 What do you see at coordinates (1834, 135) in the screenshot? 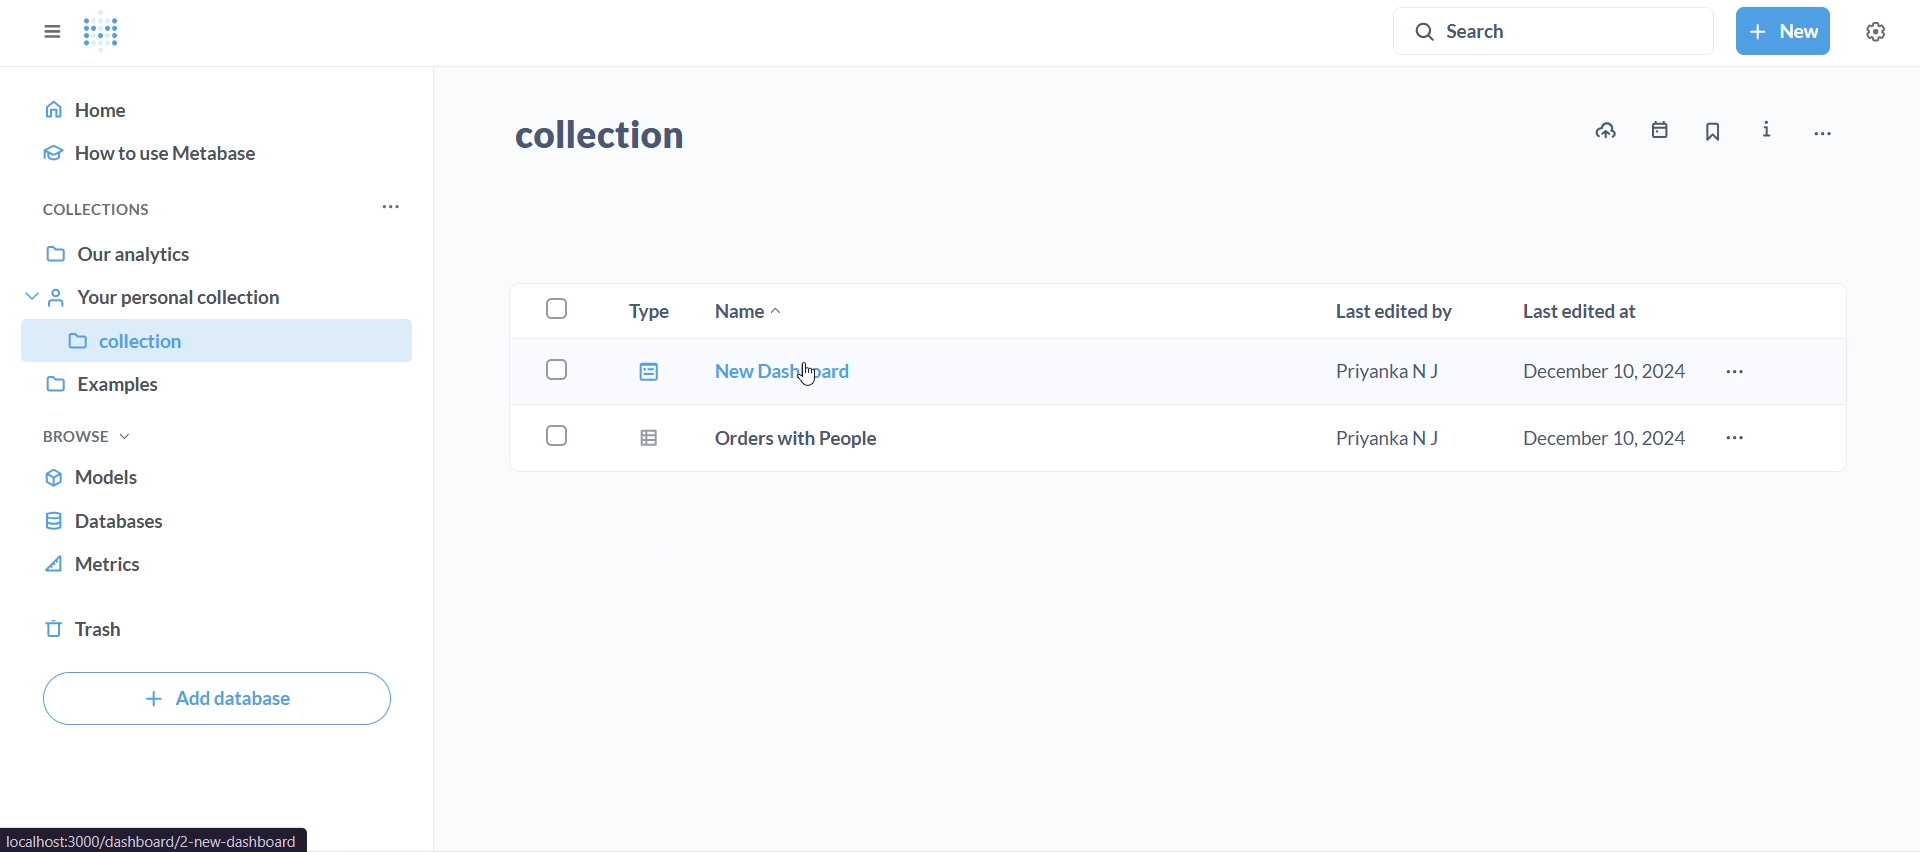
I see `move, trash and more..` at bounding box center [1834, 135].